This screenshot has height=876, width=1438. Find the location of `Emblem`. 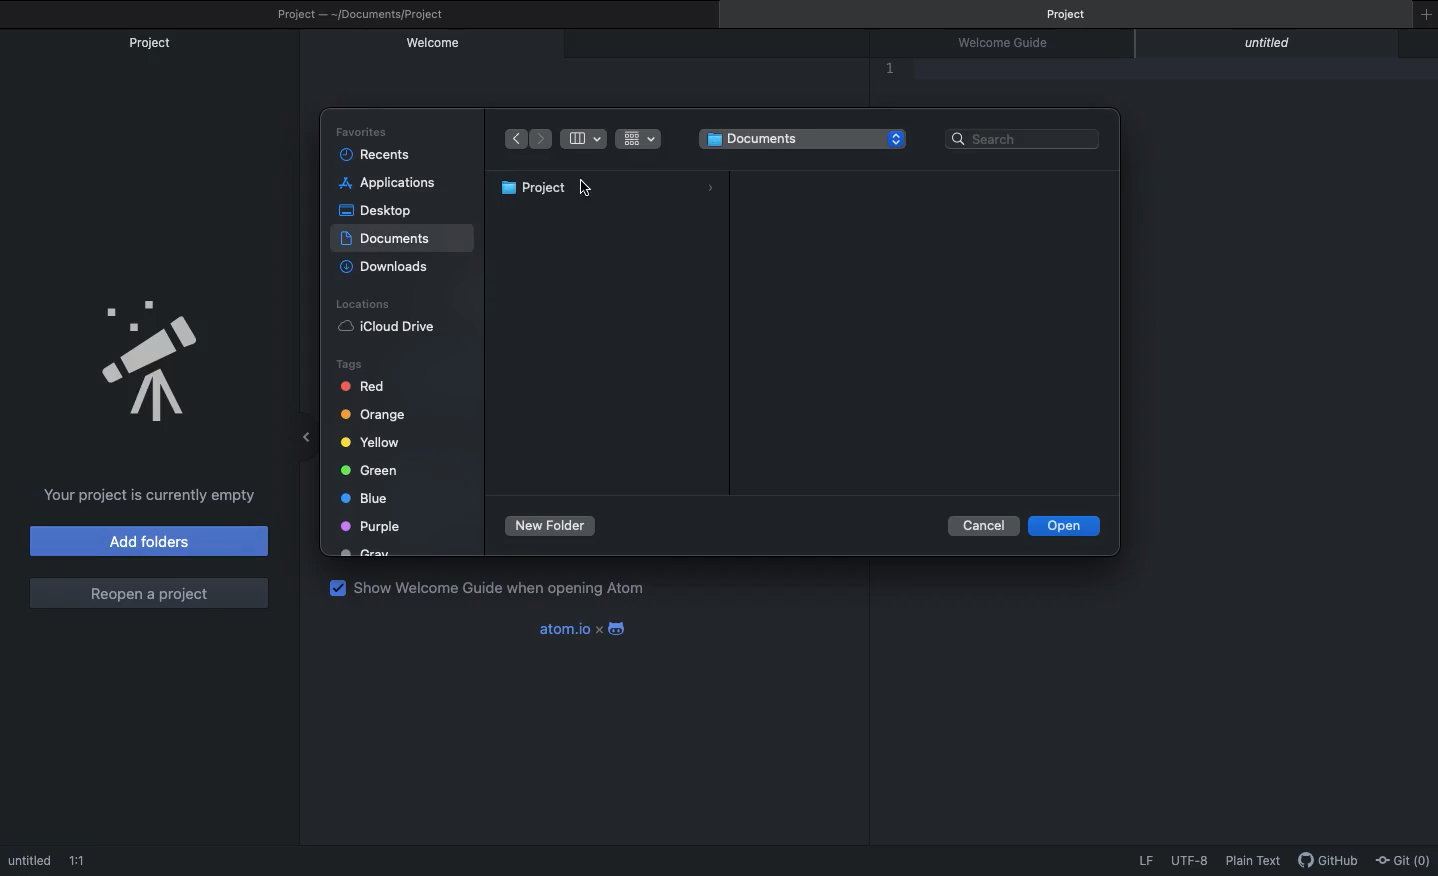

Emblem is located at coordinates (162, 352).